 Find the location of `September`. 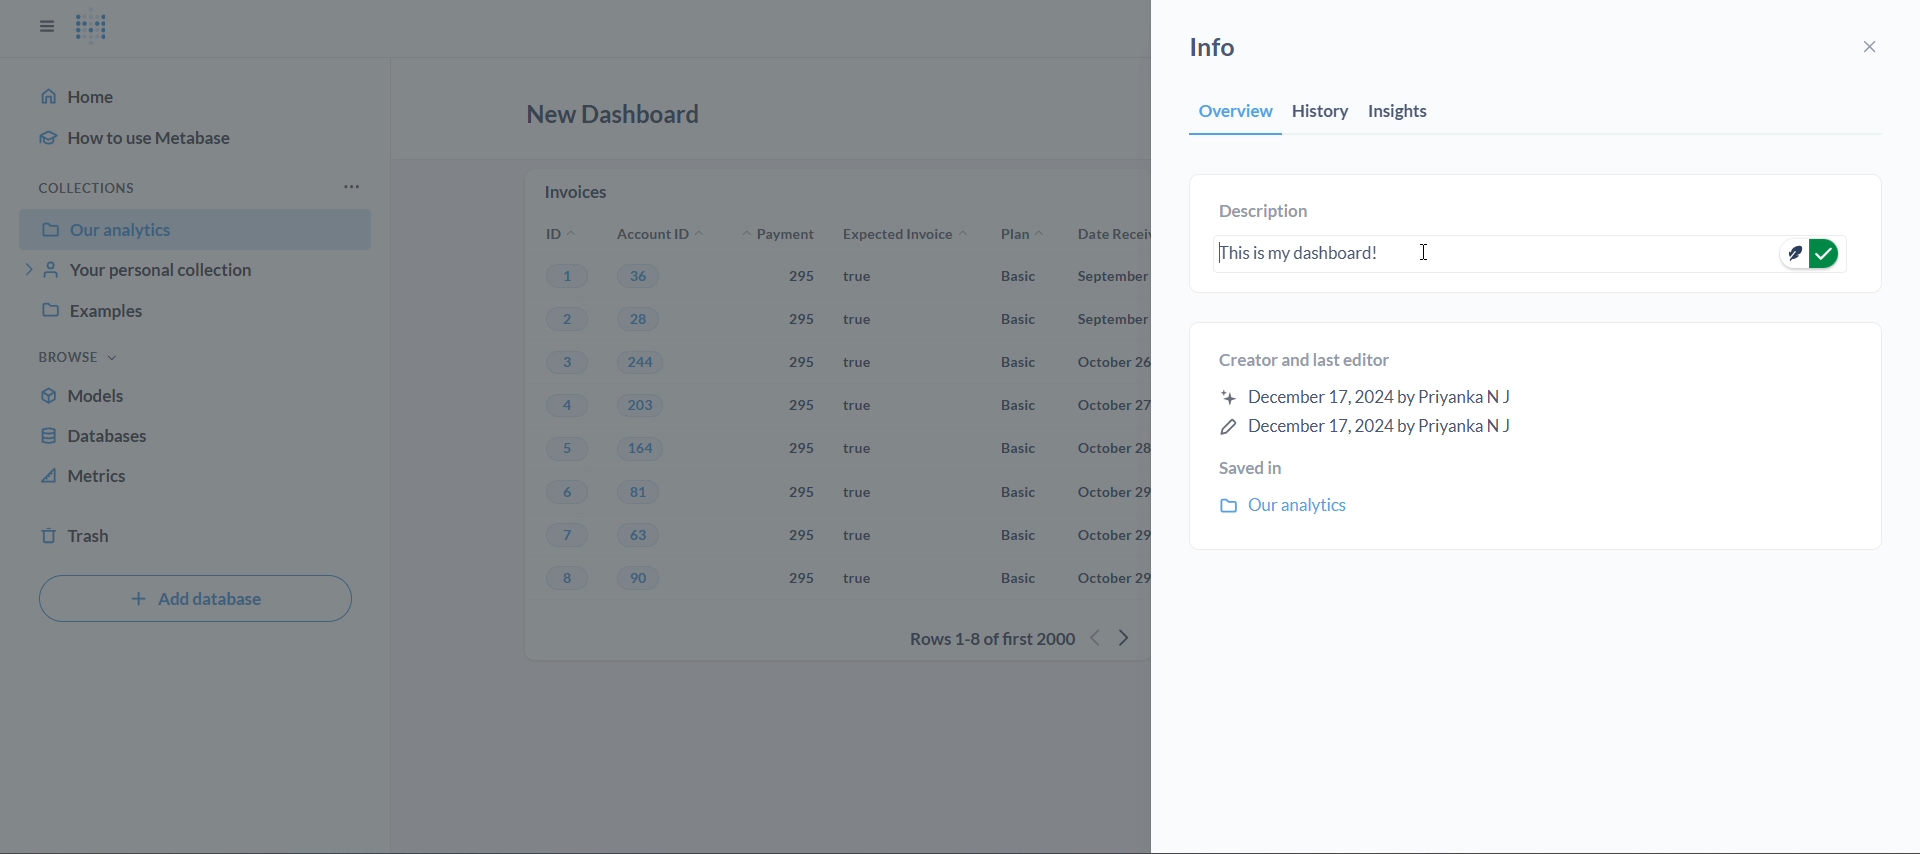

September is located at coordinates (1113, 279).